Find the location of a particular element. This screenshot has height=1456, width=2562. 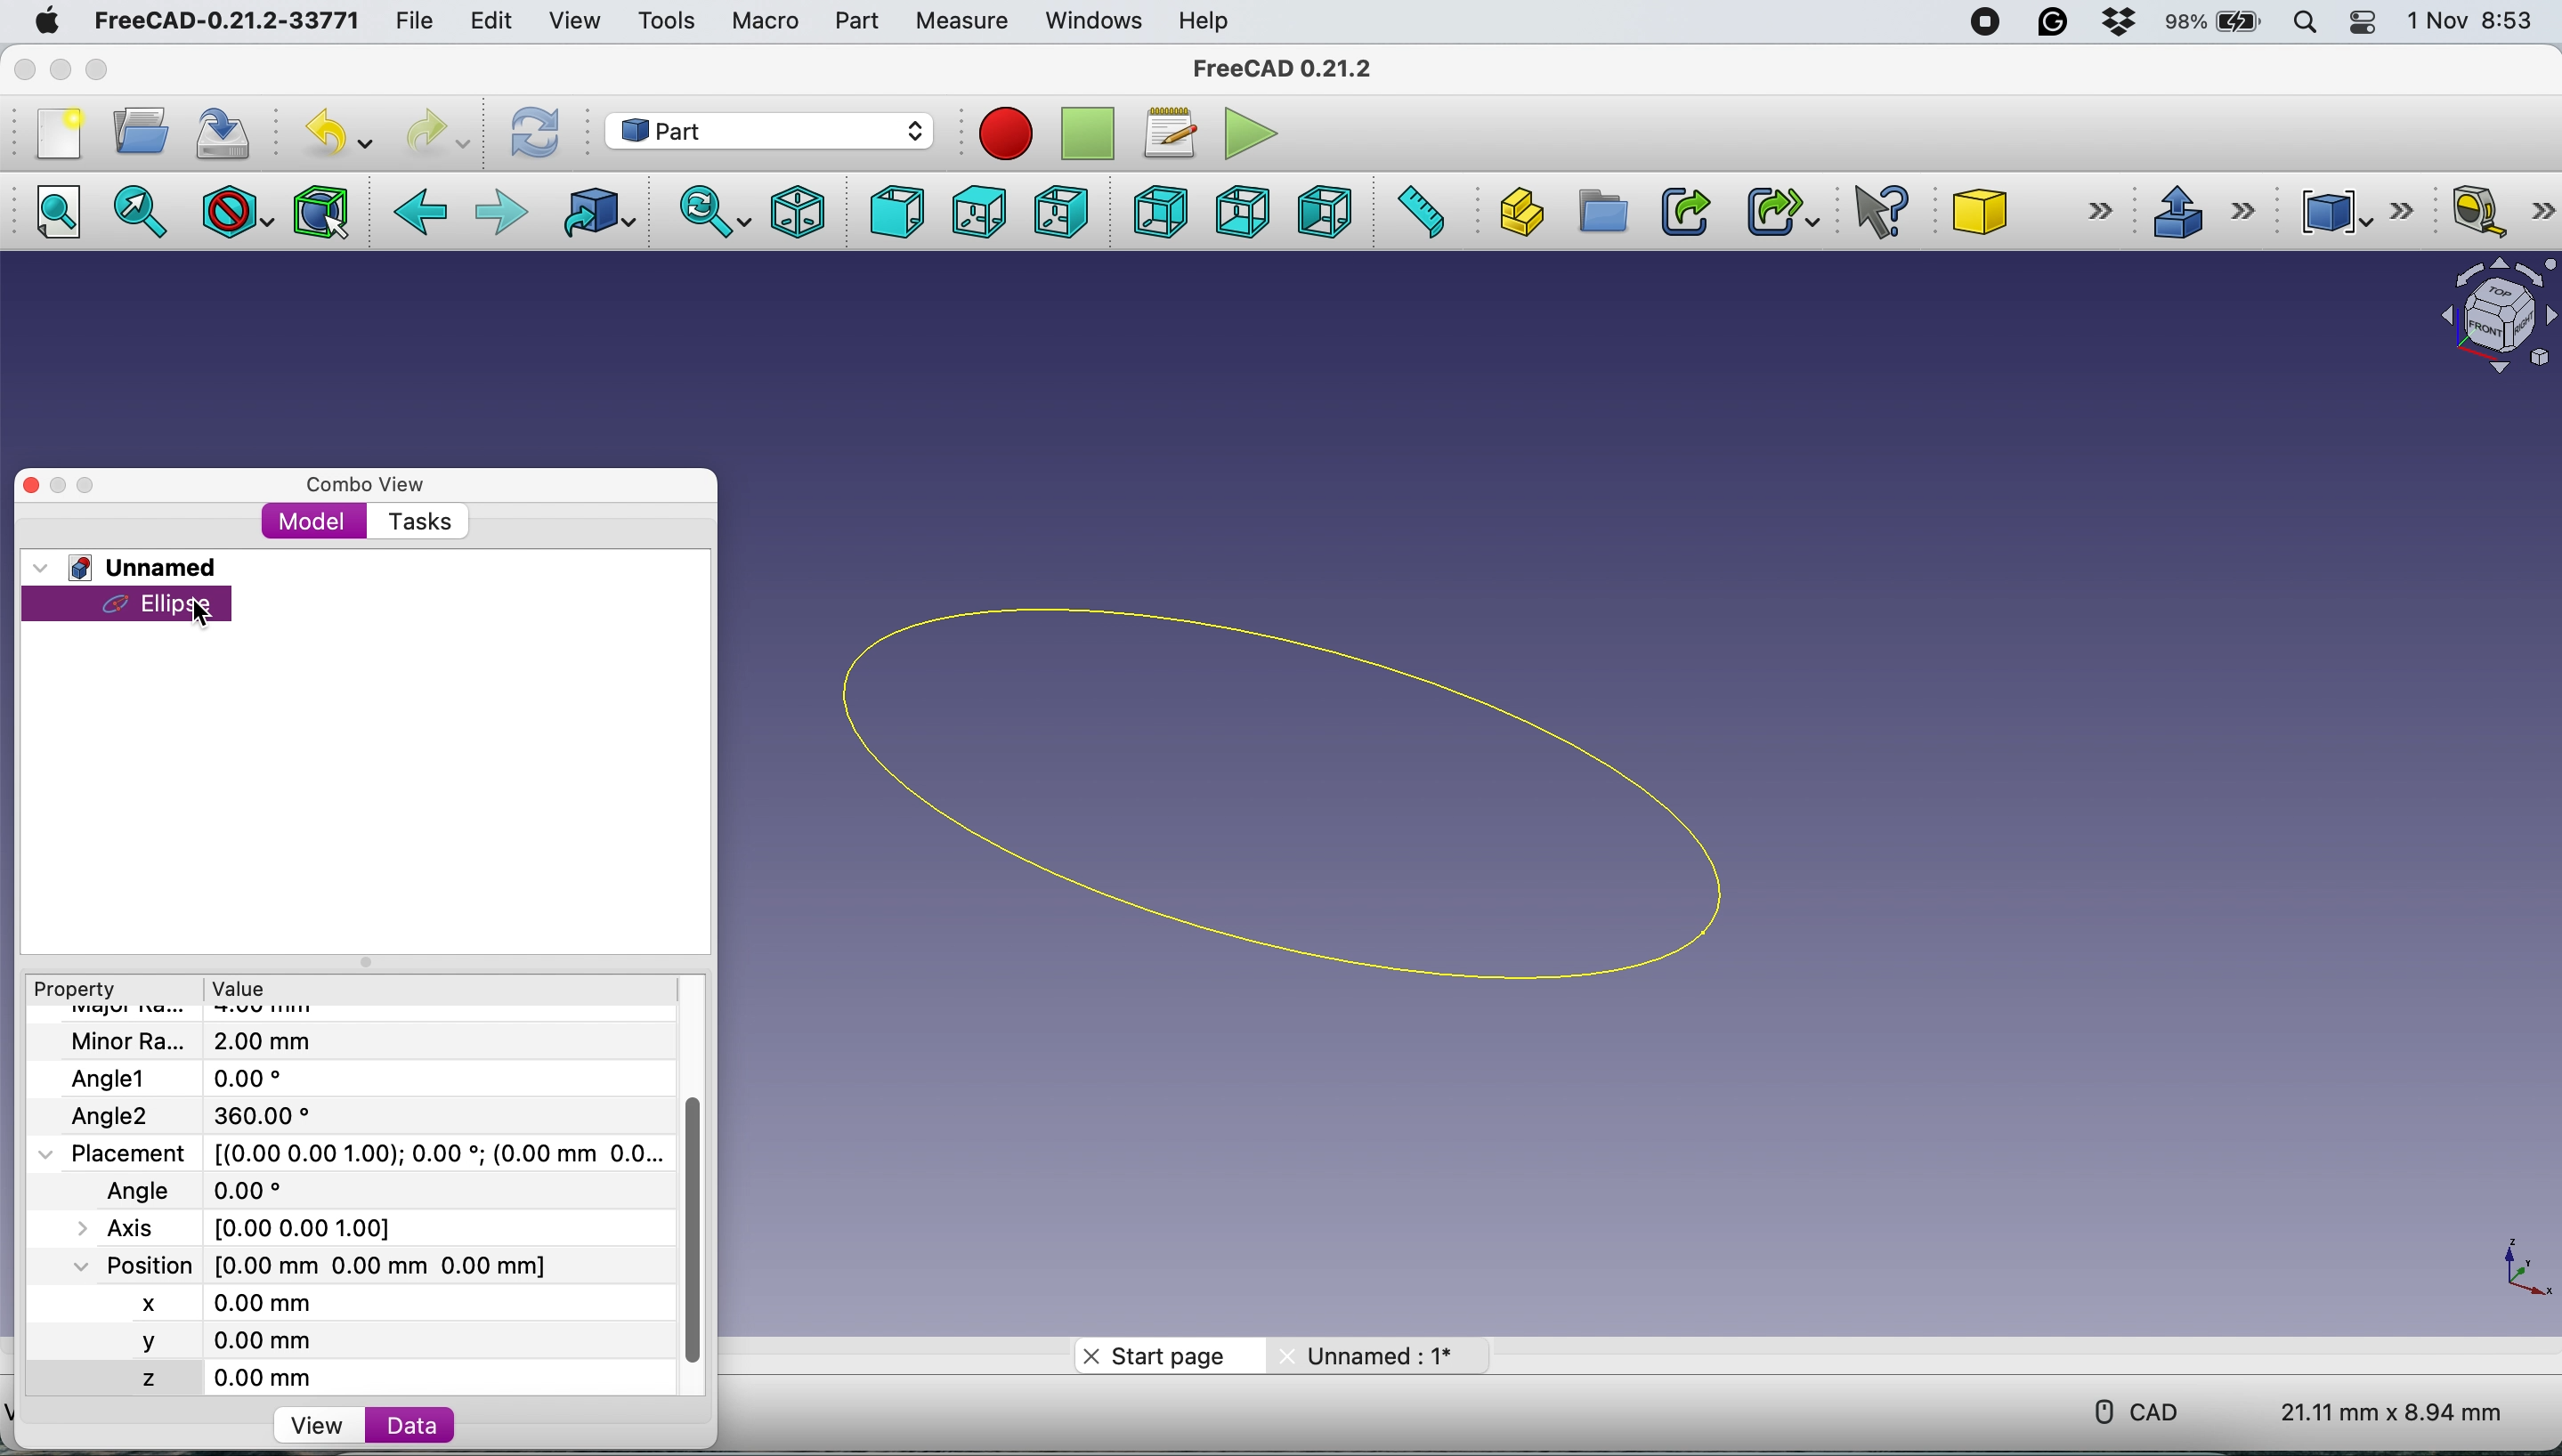

open is located at coordinates (141, 130).